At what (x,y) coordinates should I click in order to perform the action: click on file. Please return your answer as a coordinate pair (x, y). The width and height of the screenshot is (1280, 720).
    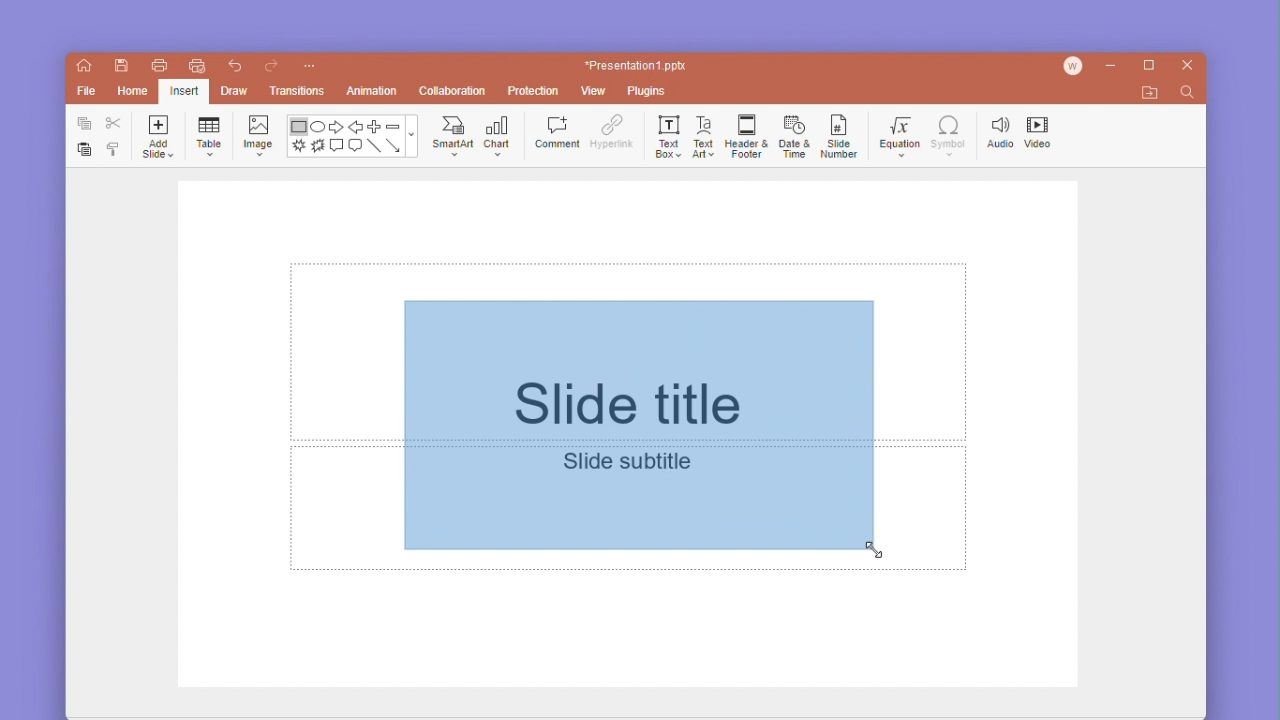
    Looking at the image, I should click on (86, 91).